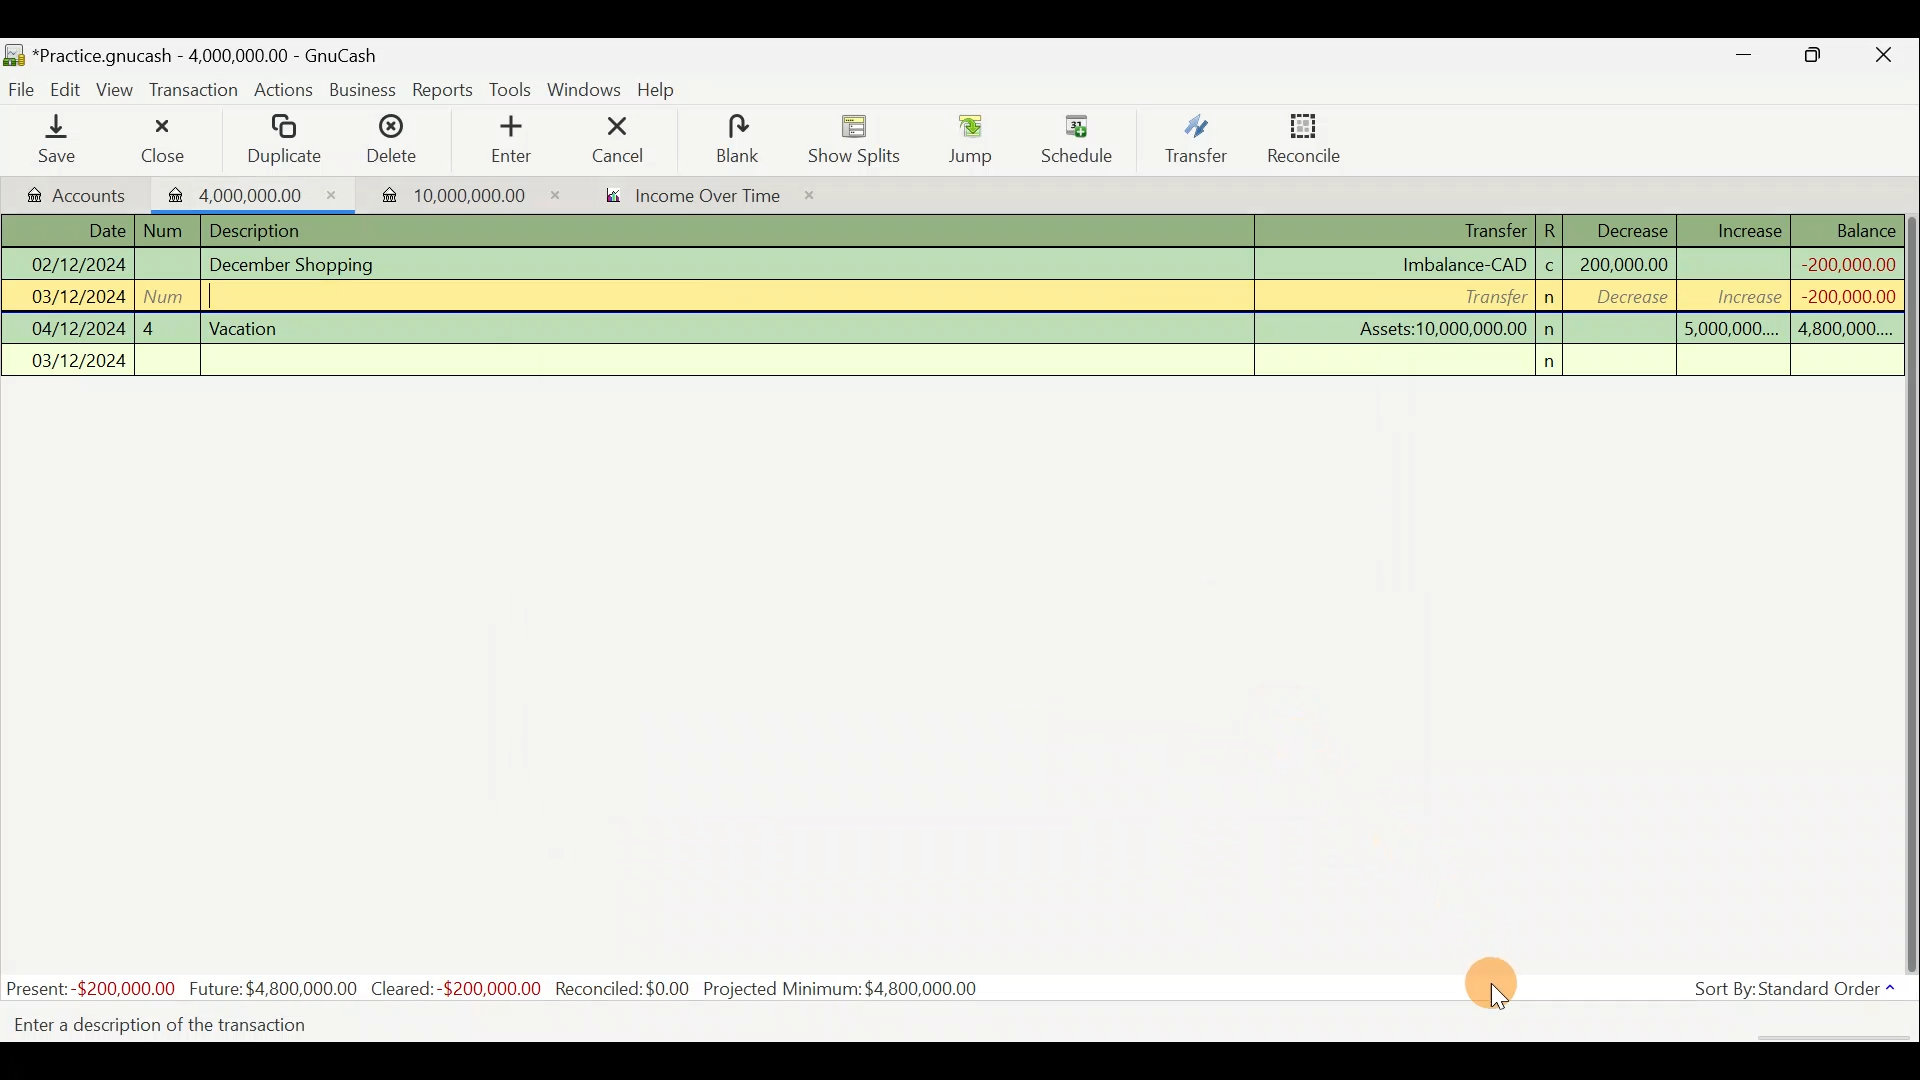 The height and width of the screenshot is (1080, 1920). I want to click on Help, so click(664, 92).